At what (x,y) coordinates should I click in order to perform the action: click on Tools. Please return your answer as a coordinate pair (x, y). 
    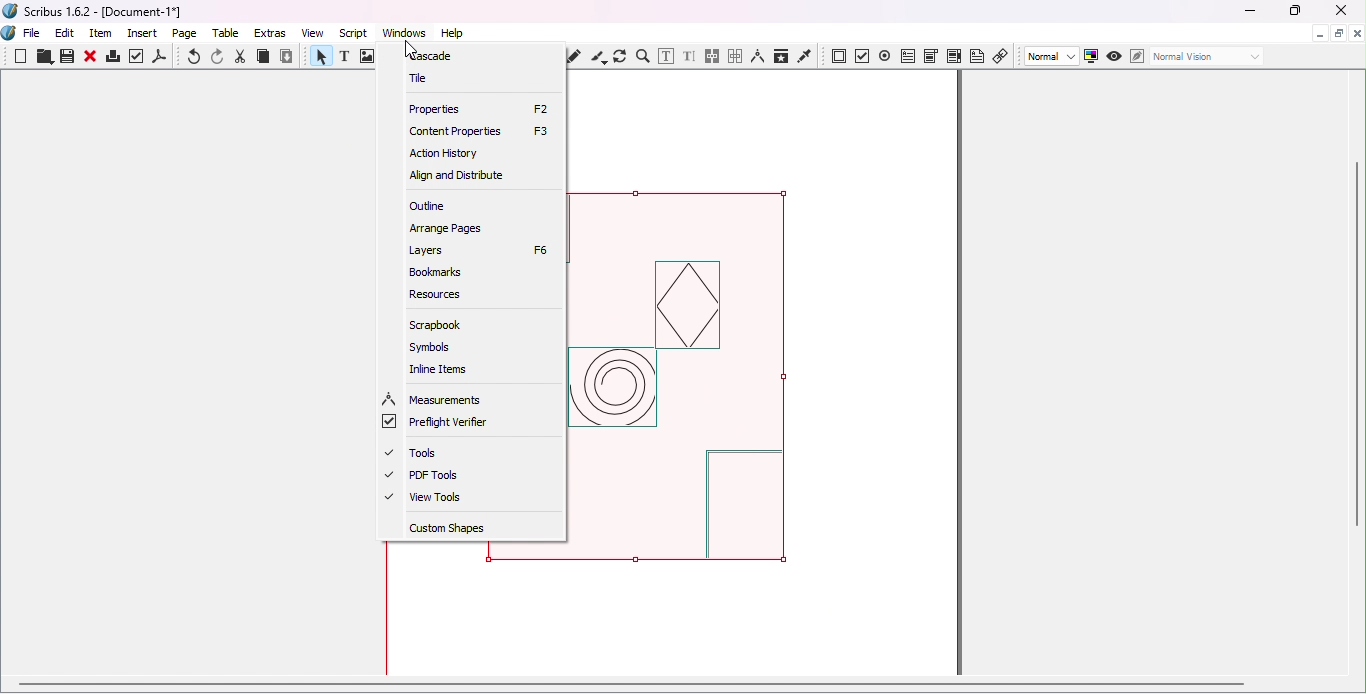
    Looking at the image, I should click on (418, 454).